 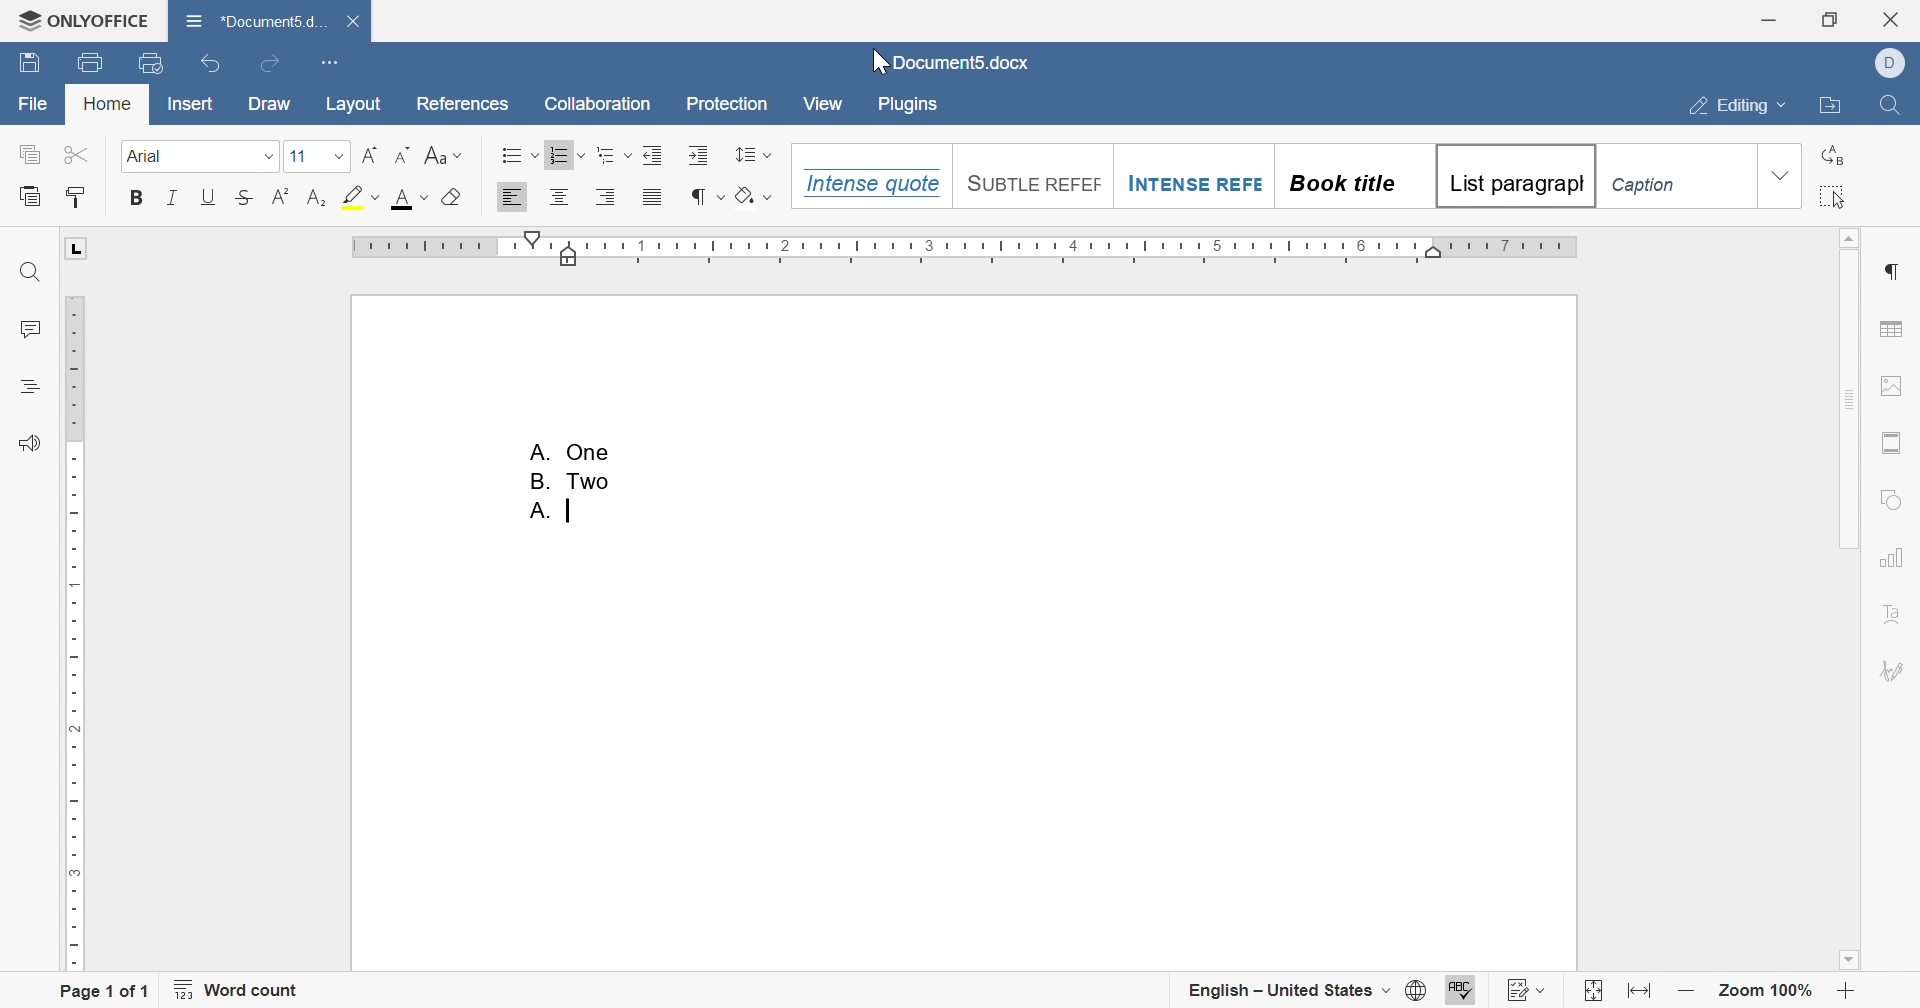 I want to click on minimize, so click(x=1768, y=18).